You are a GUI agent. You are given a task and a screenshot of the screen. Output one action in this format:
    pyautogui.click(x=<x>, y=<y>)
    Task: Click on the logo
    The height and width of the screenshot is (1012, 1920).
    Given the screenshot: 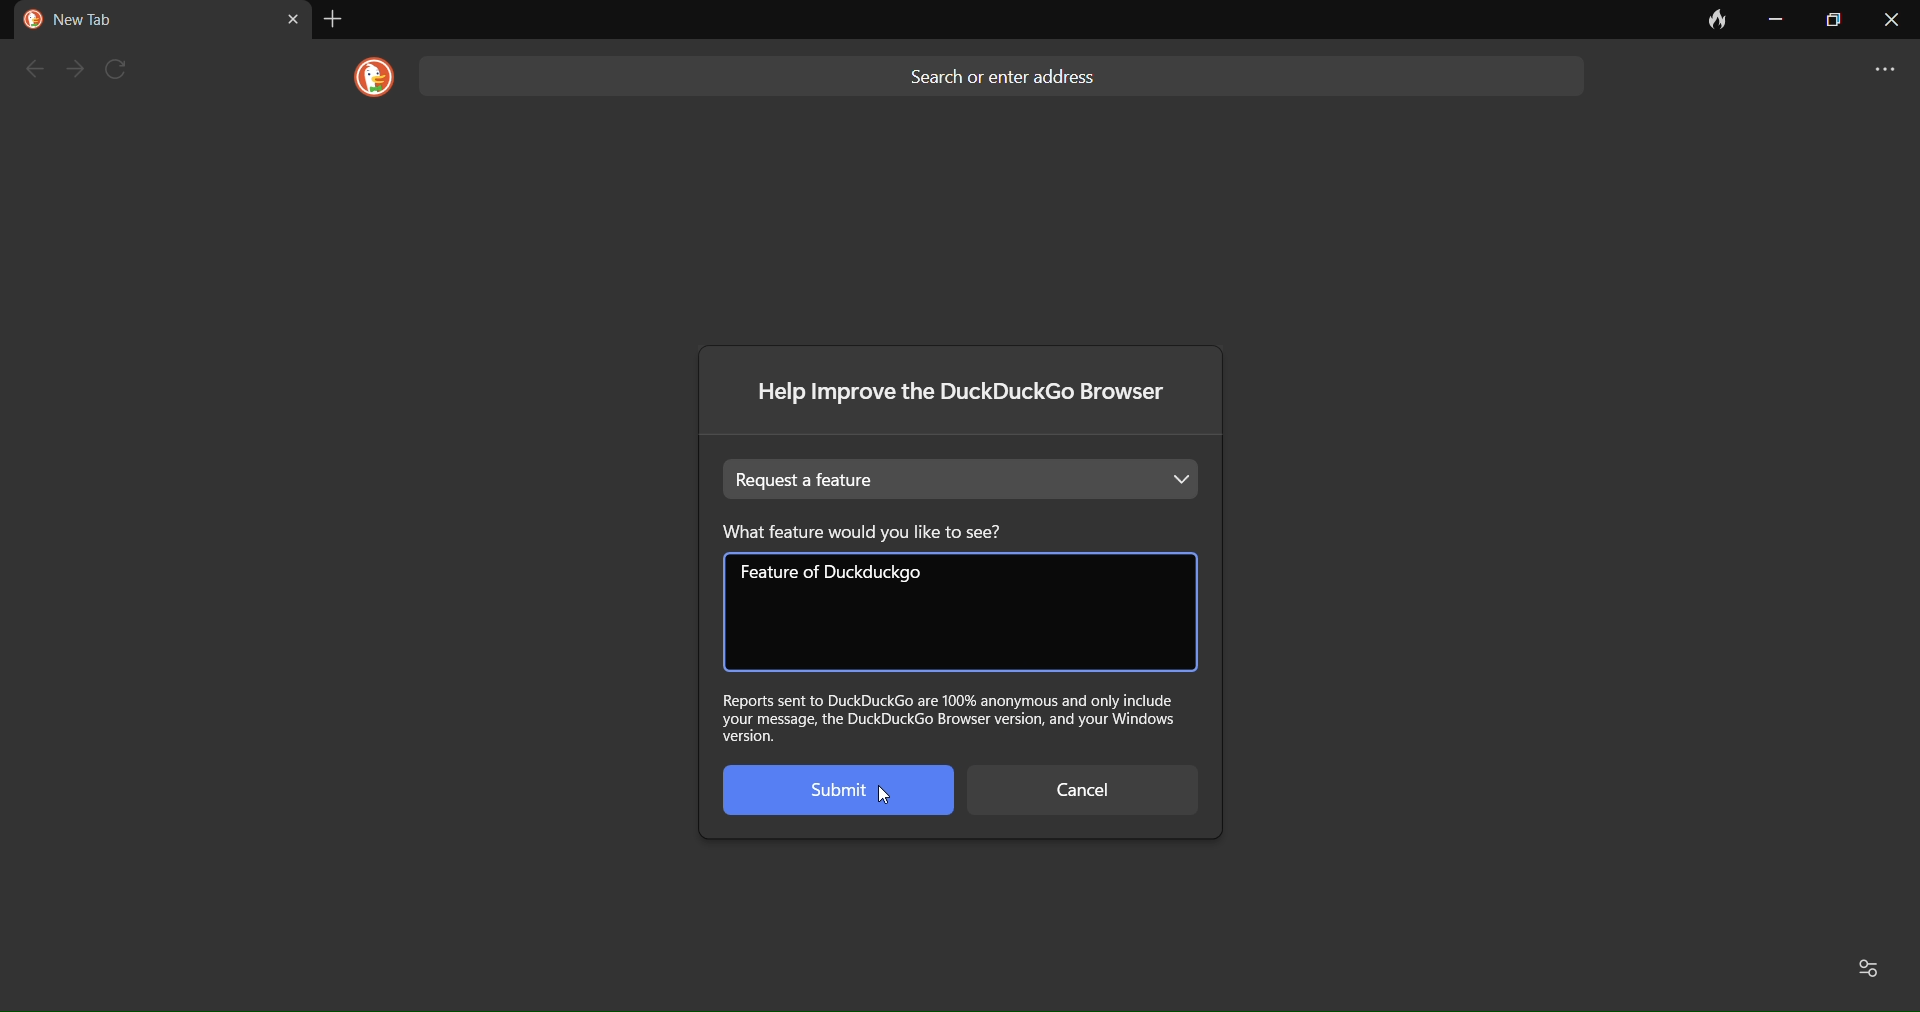 What is the action you would take?
    pyautogui.click(x=367, y=78)
    